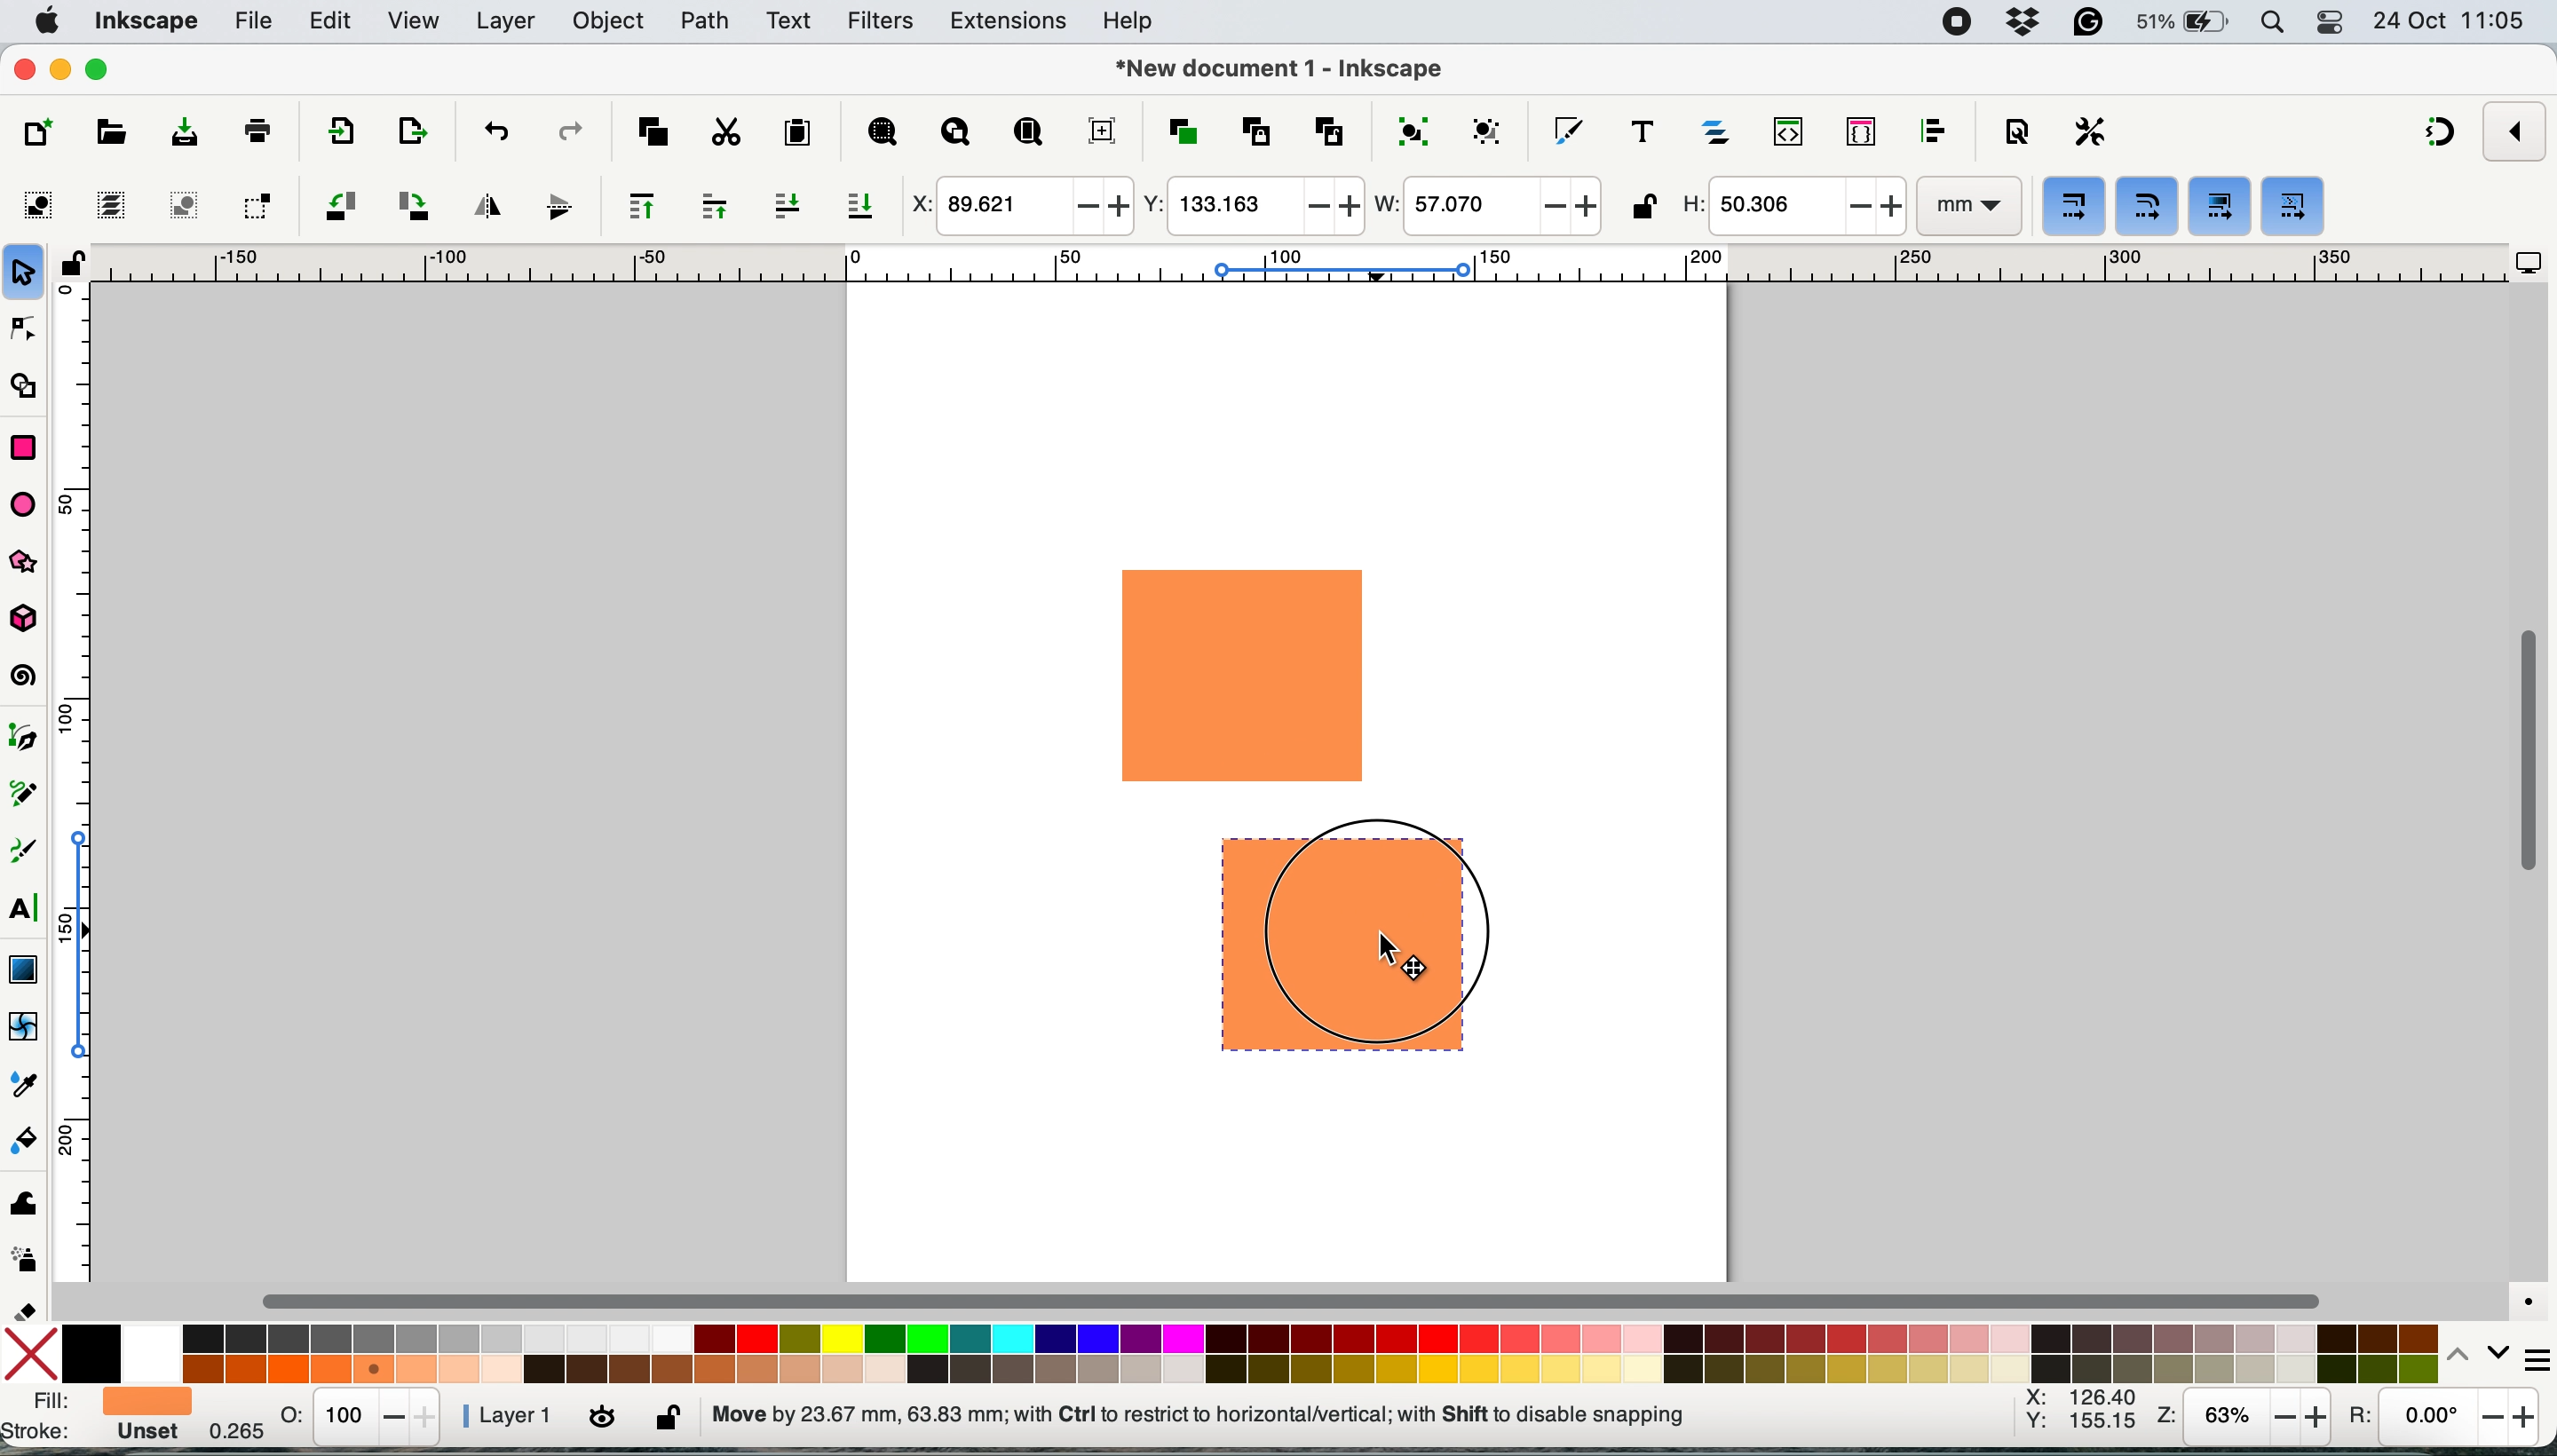 The width and height of the screenshot is (2557, 1456). I want to click on more settings, so click(2526, 1355).